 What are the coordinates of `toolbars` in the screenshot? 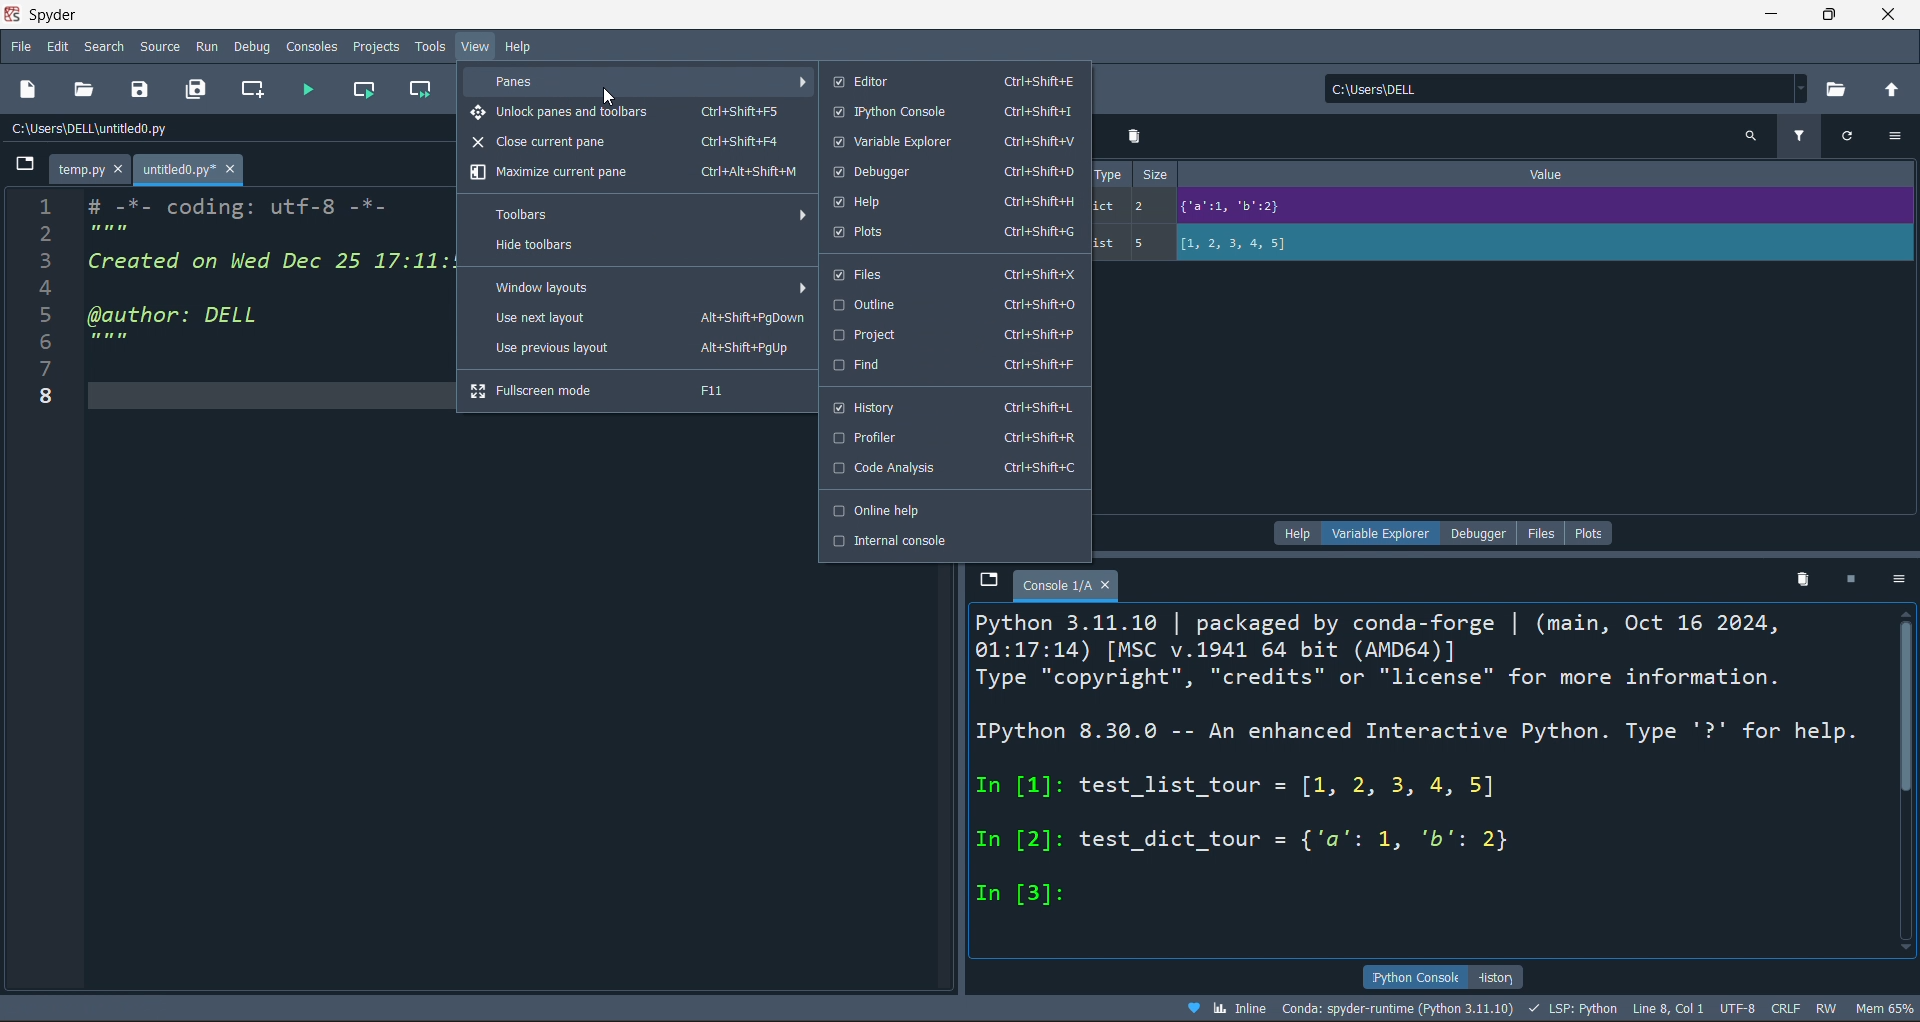 It's located at (638, 215).